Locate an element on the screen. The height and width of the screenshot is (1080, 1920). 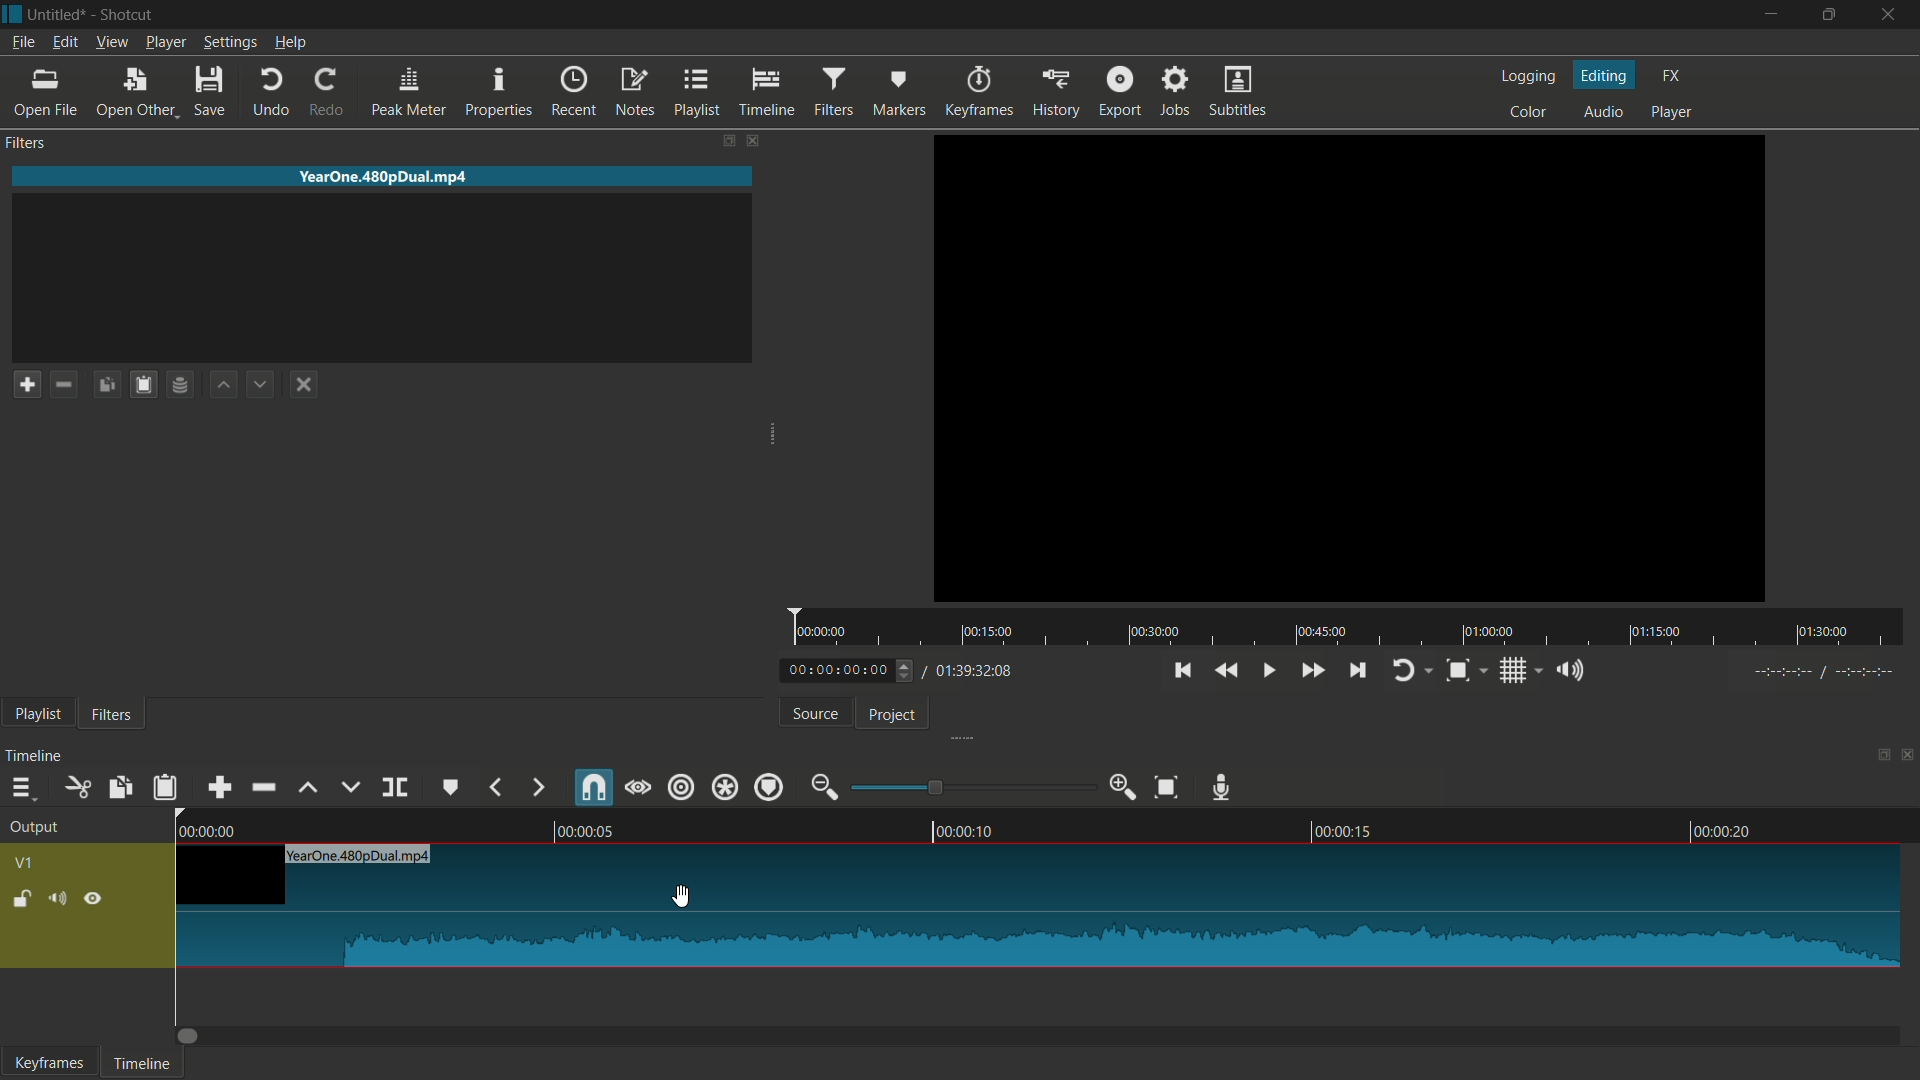
00:00:10 is located at coordinates (968, 831).